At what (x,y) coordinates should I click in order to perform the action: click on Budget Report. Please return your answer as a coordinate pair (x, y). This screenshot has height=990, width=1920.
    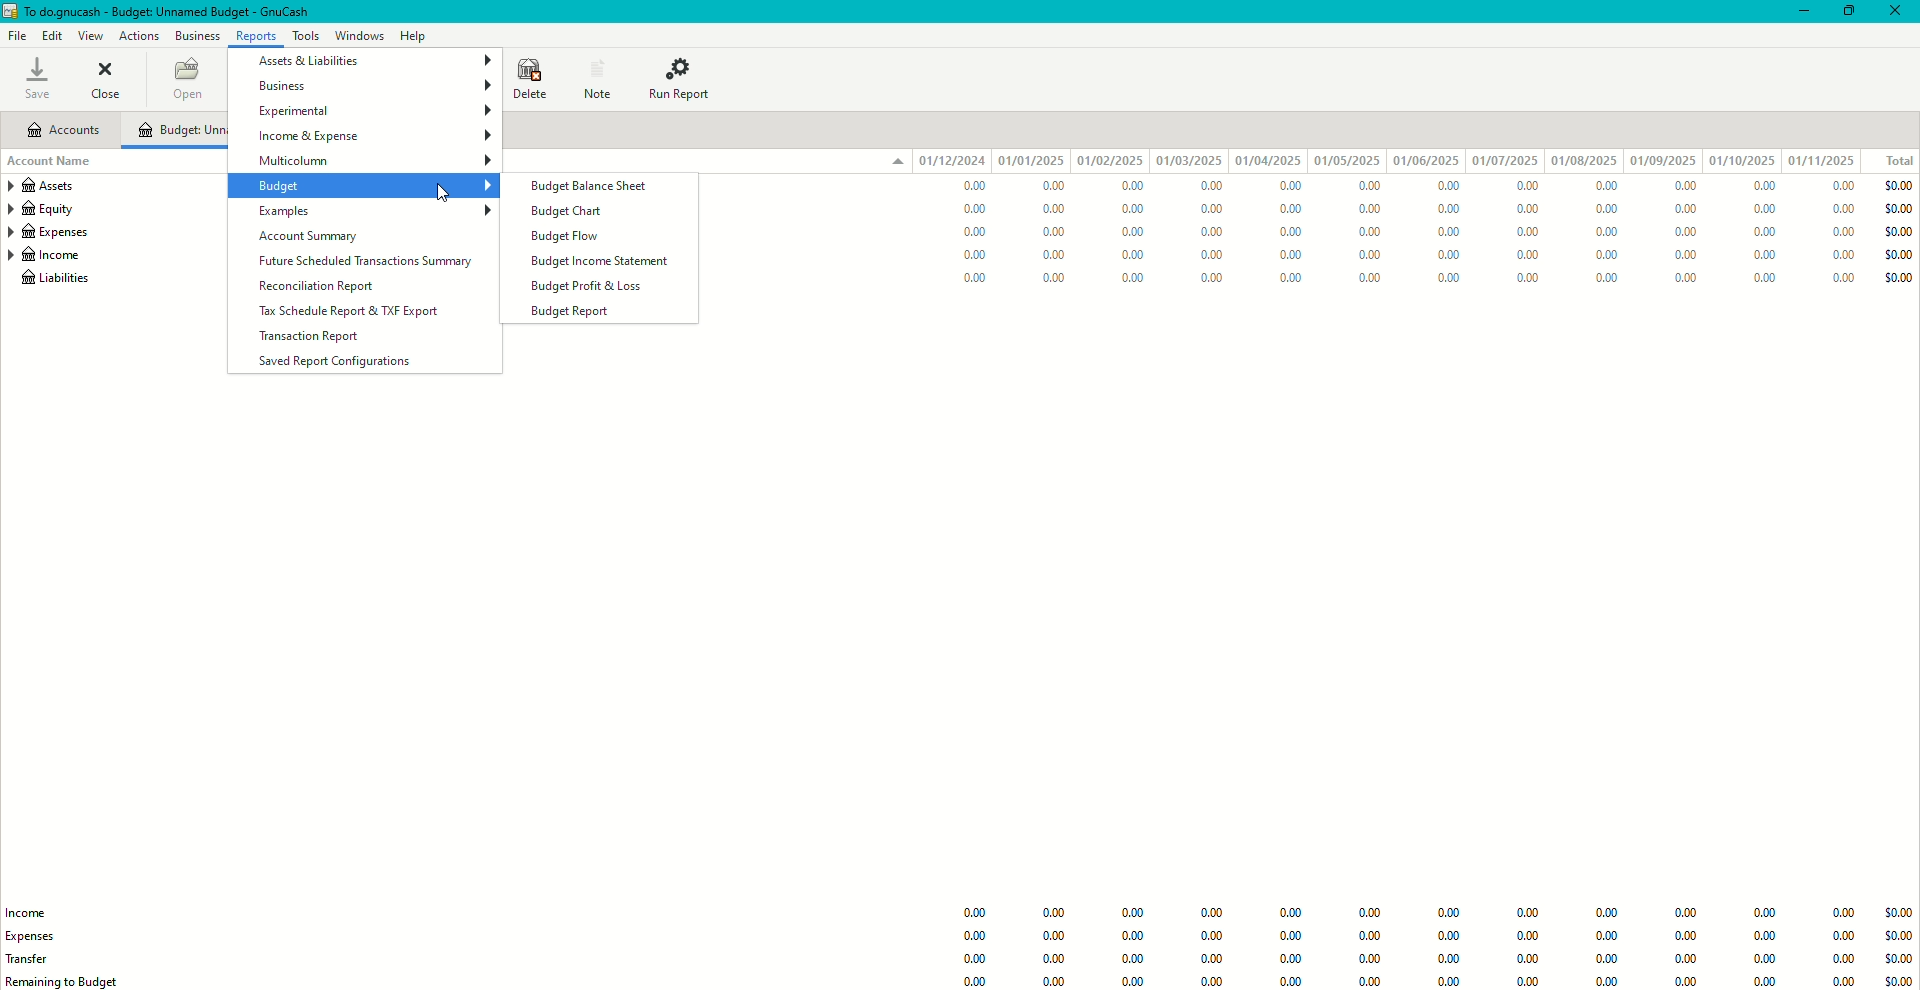
    Looking at the image, I should click on (577, 311).